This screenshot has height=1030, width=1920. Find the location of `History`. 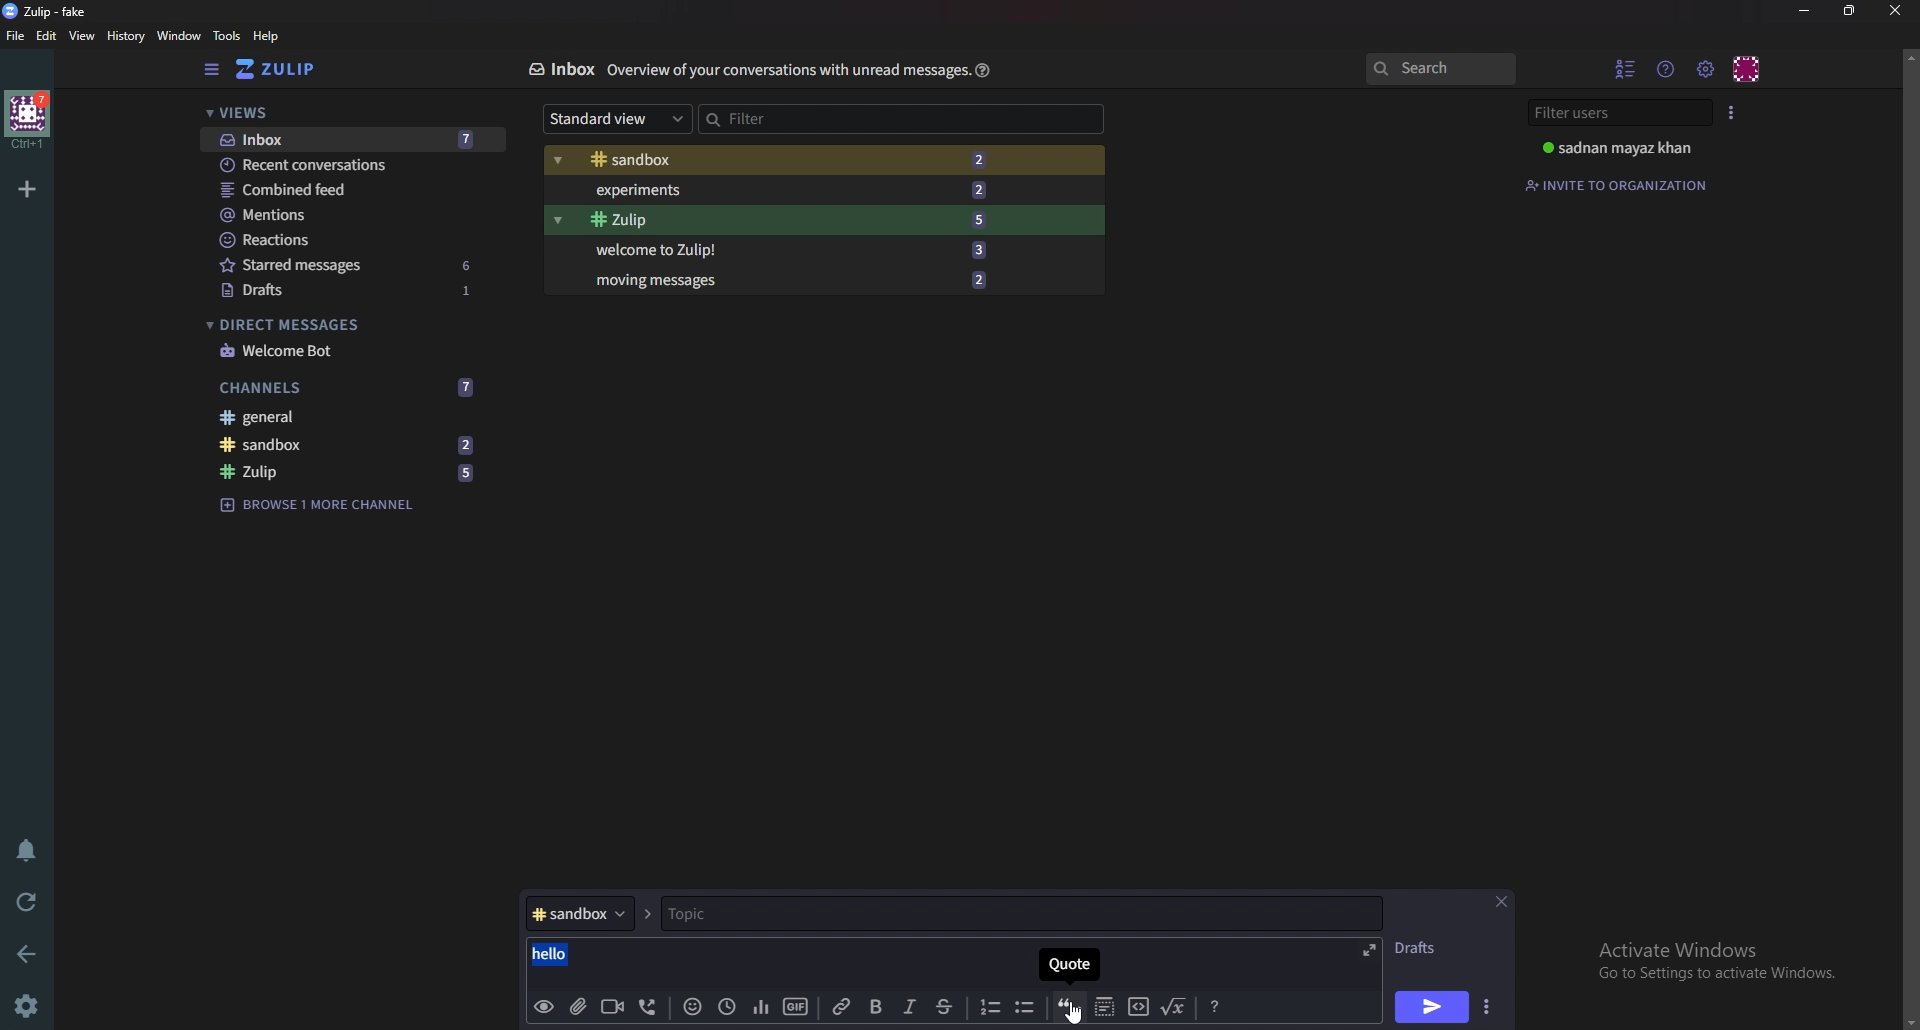

History is located at coordinates (125, 36).